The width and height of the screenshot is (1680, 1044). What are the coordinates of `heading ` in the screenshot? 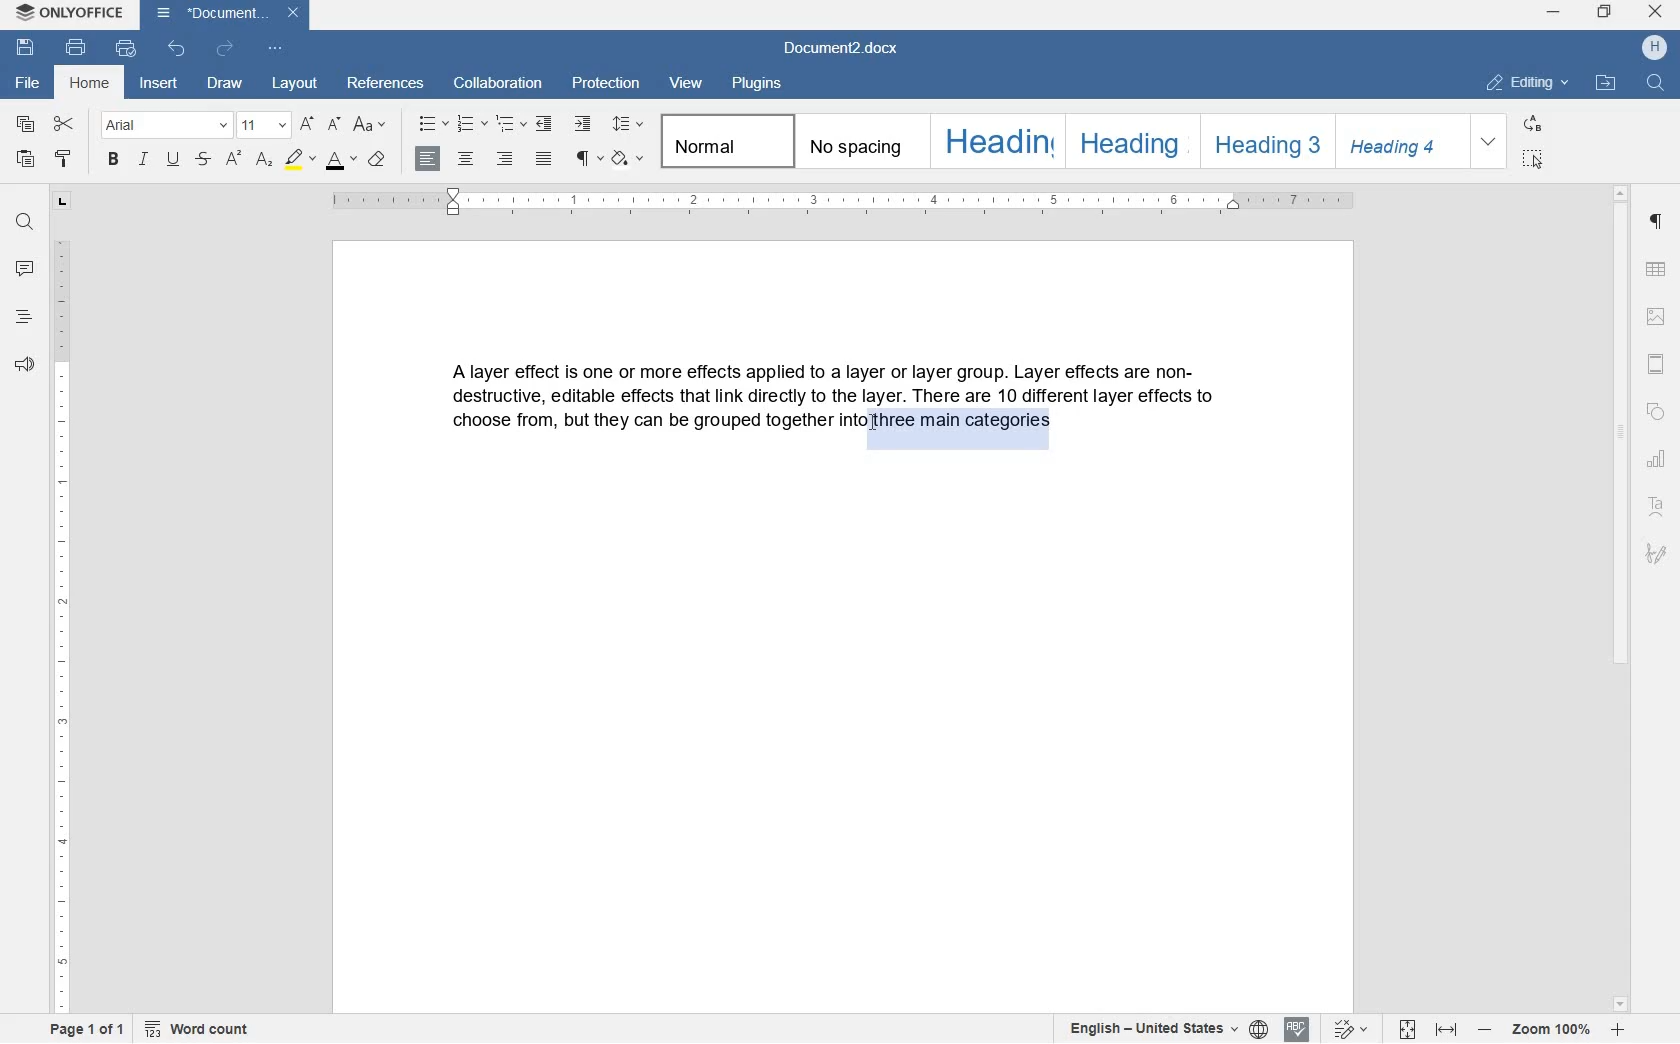 It's located at (22, 318).